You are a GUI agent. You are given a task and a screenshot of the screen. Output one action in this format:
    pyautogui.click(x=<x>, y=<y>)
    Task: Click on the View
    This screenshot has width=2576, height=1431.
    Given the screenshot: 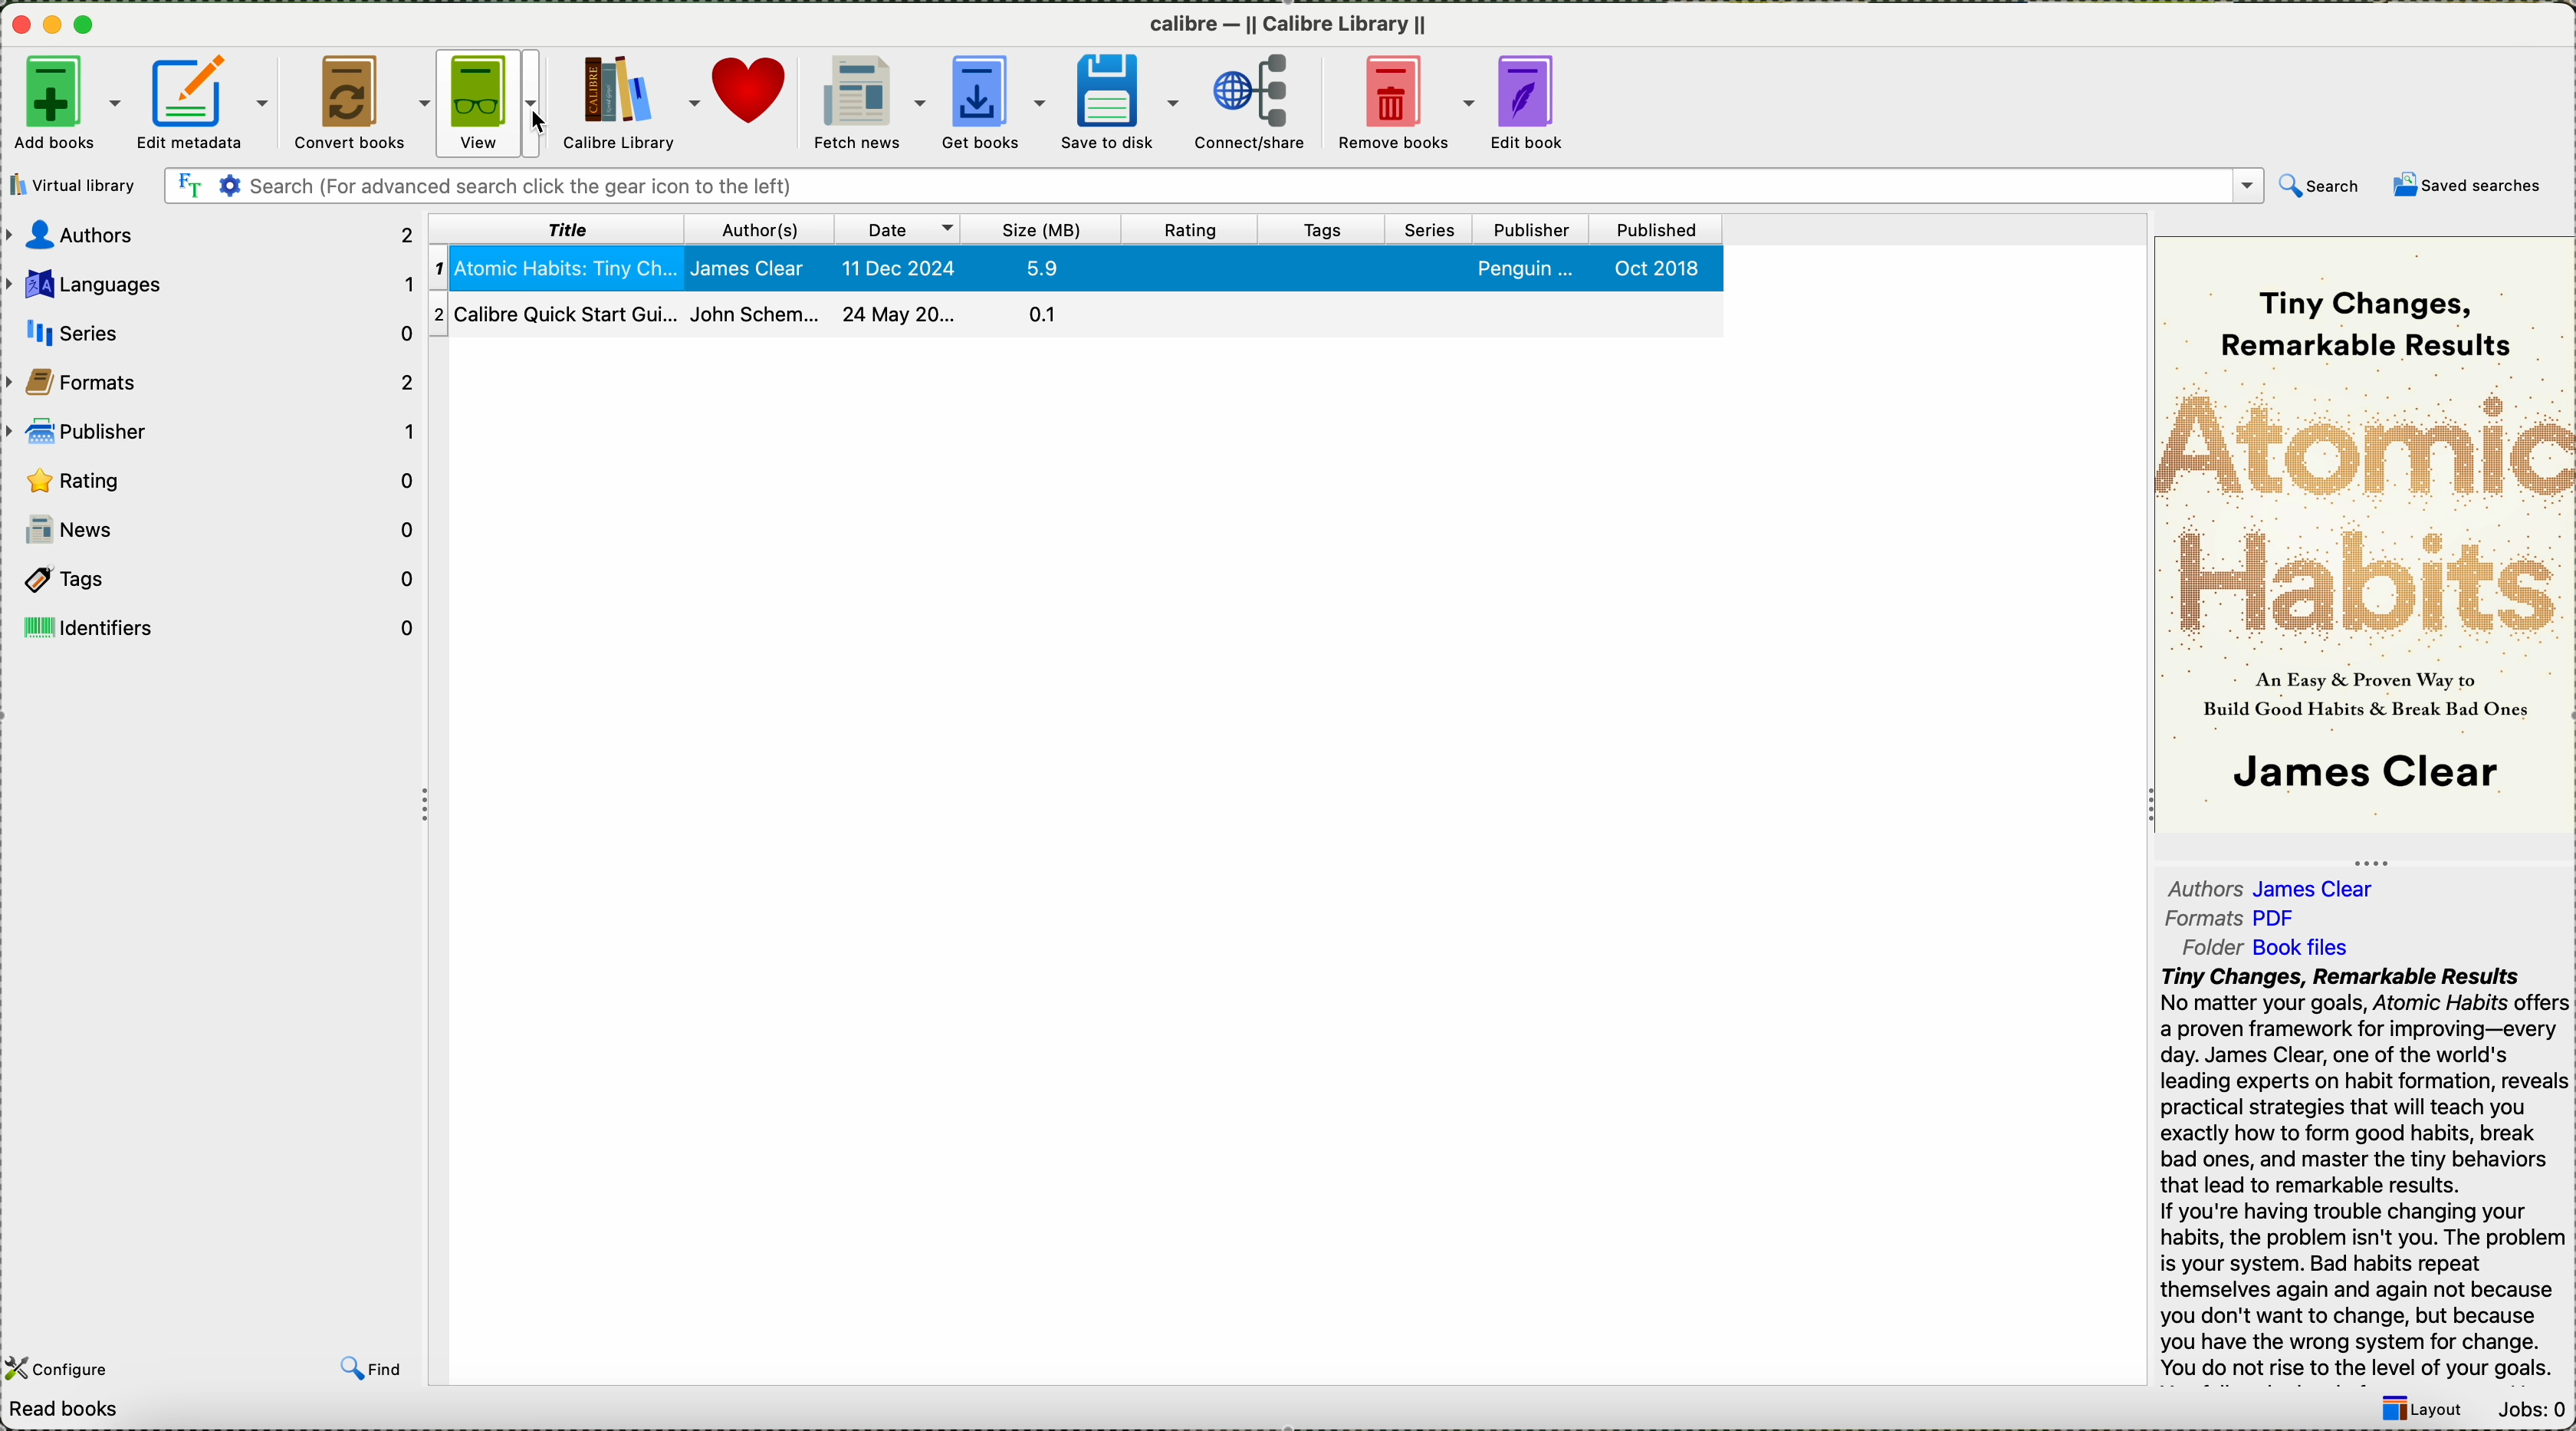 What is the action you would take?
    pyautogui.click(x=497, y=101)
    